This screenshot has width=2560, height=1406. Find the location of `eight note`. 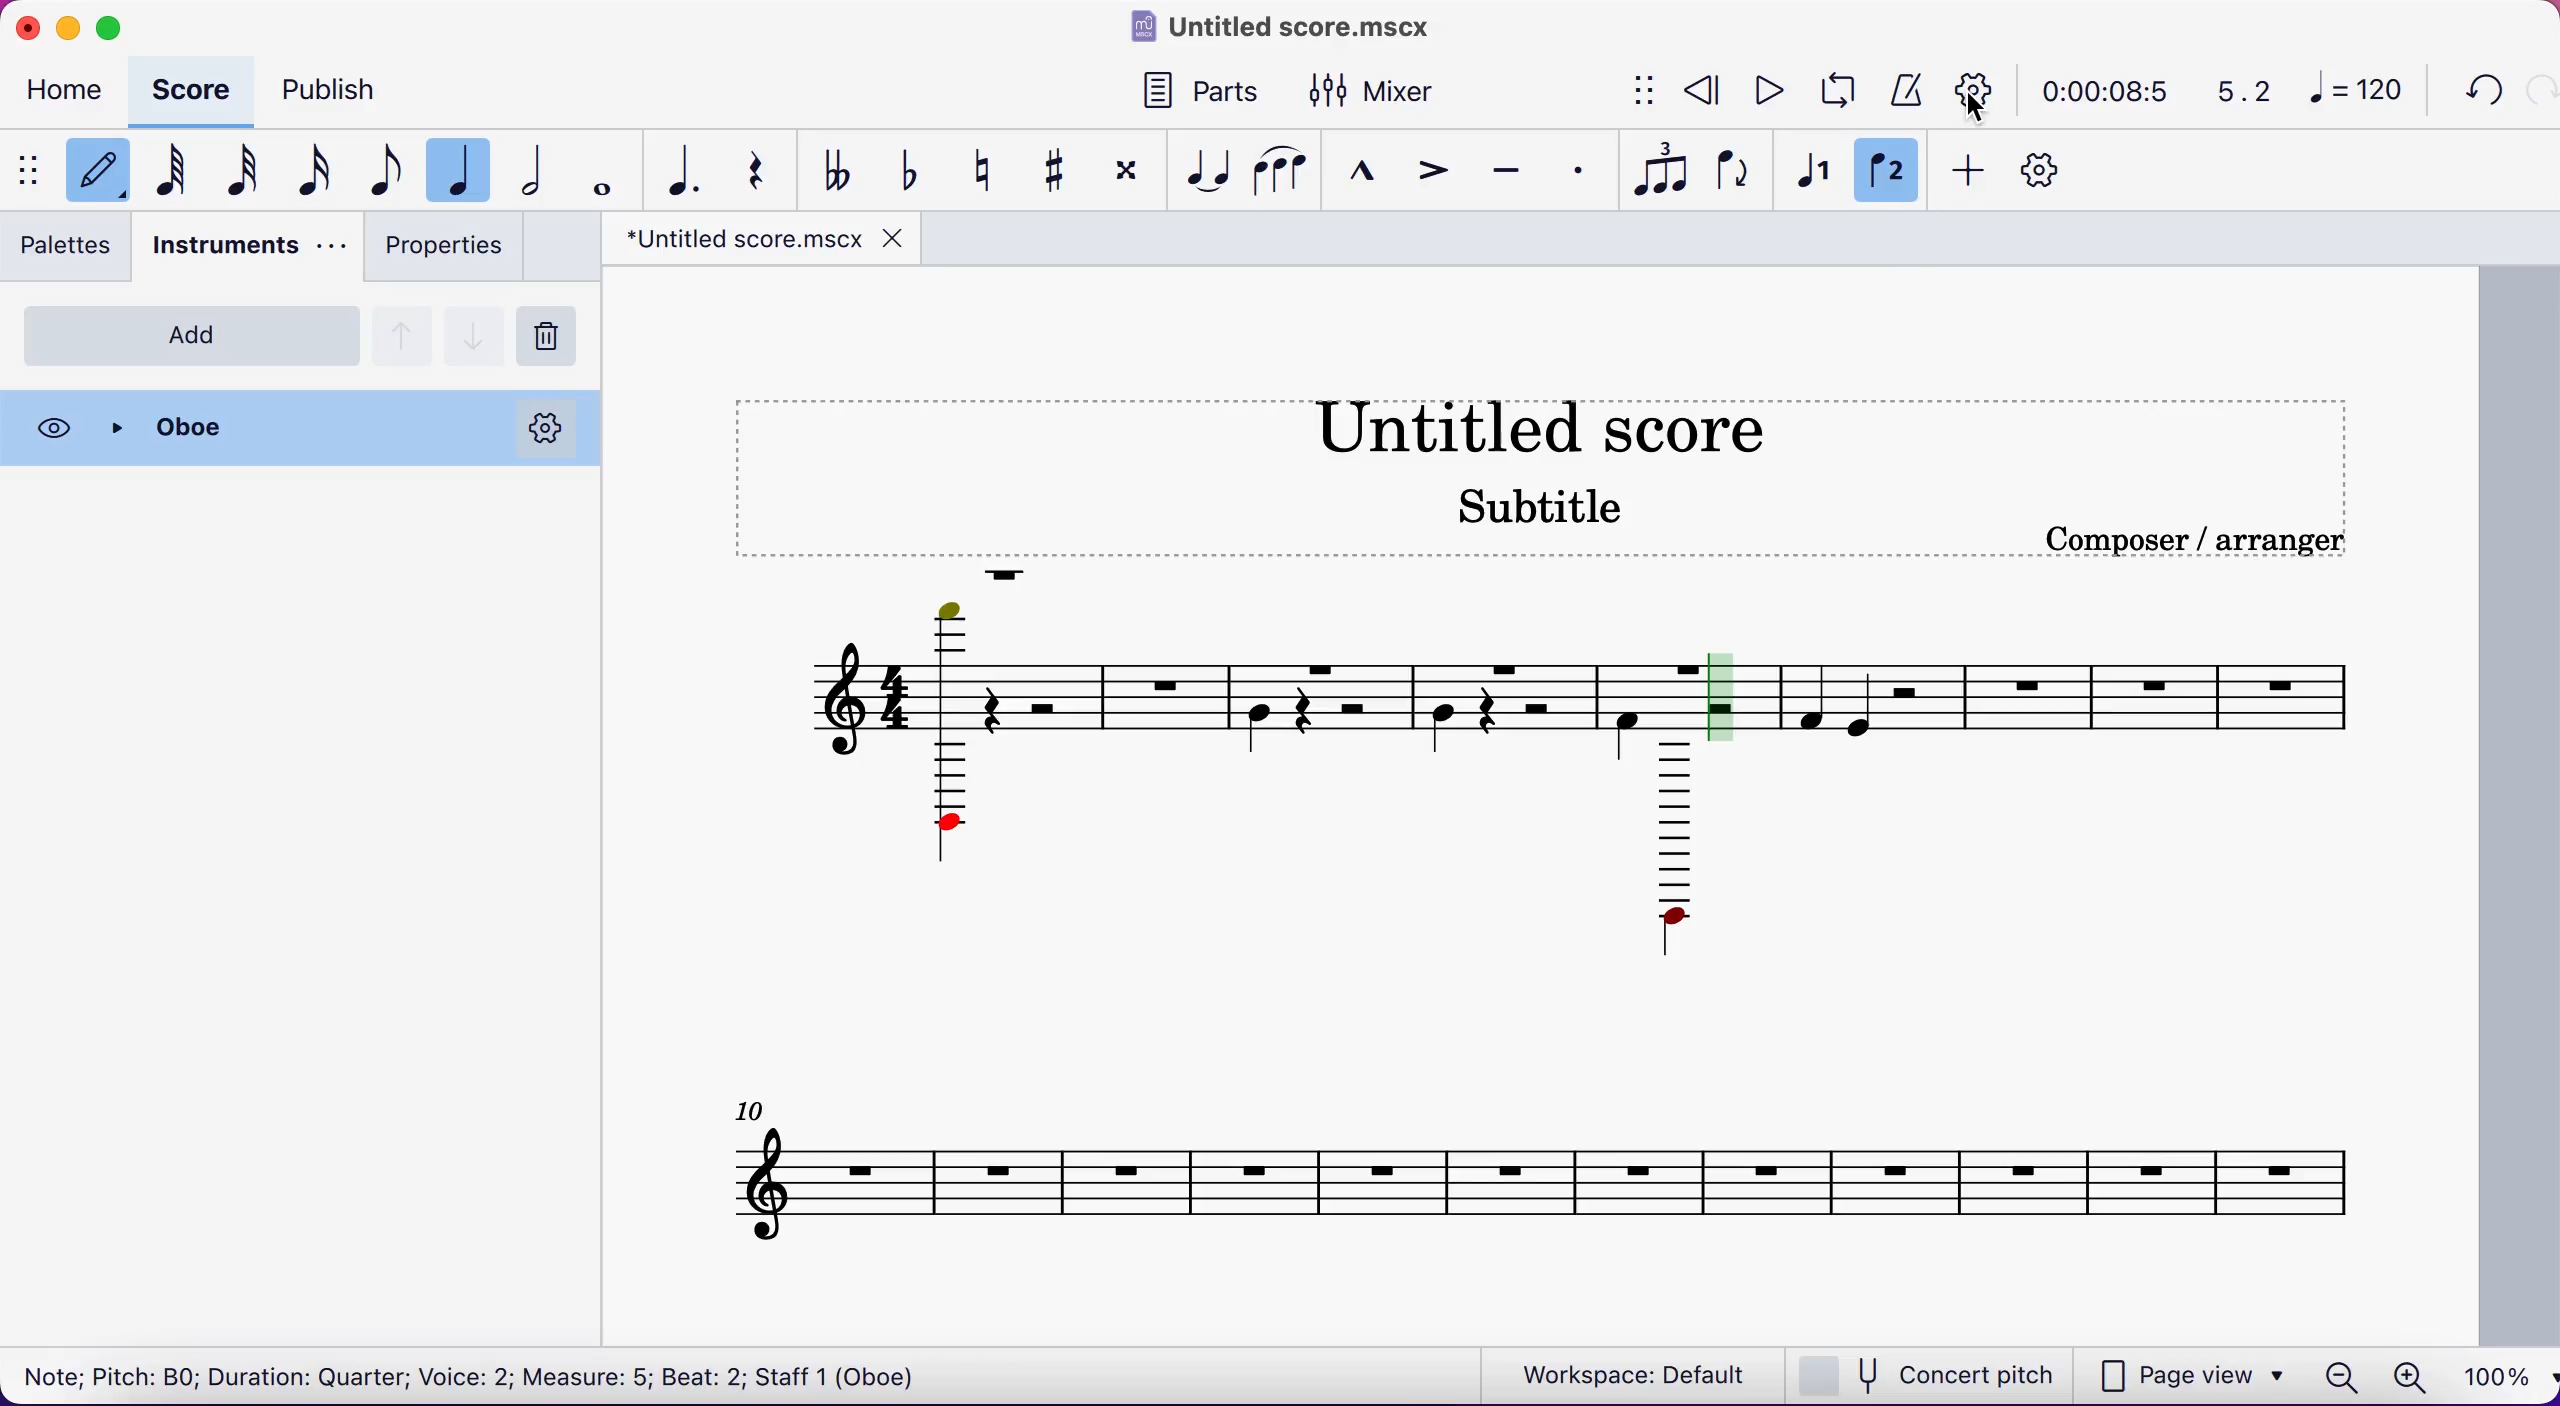

eight note is located at coordinates (382, 173).